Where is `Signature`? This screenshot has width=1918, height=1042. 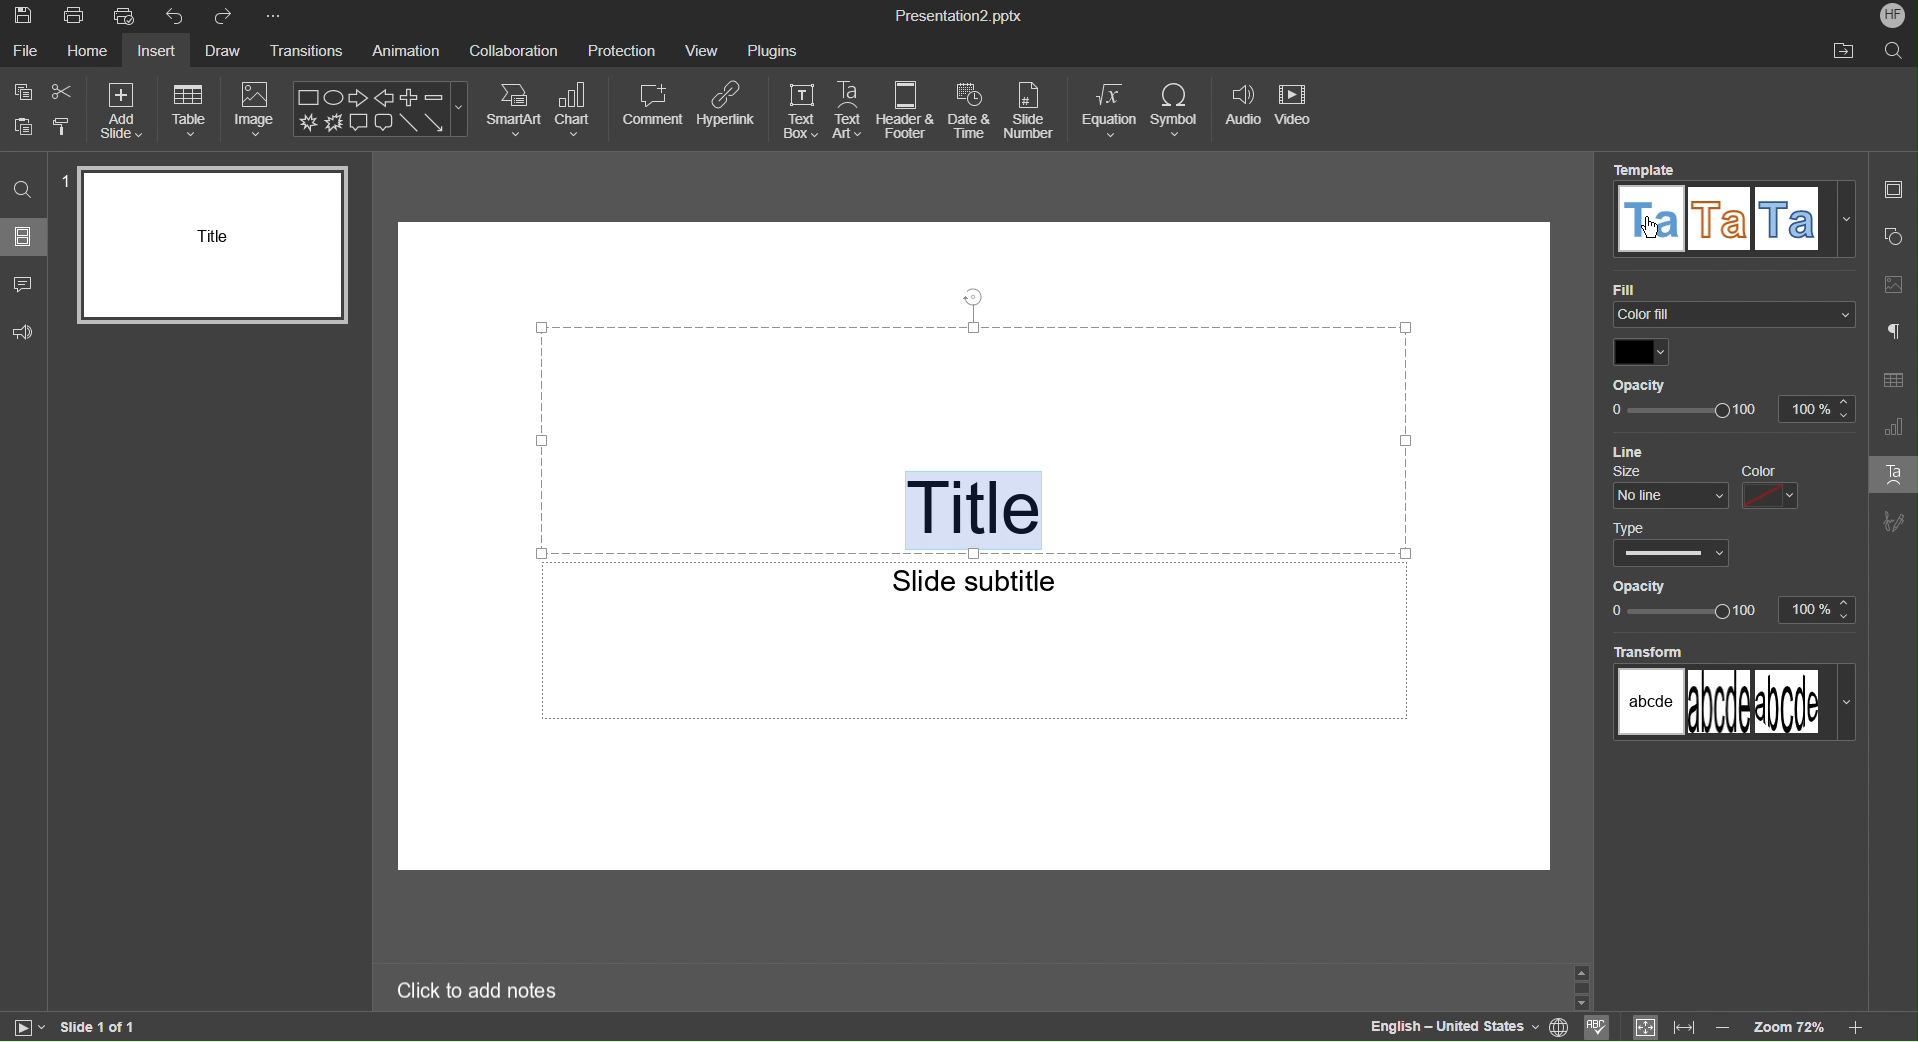 Signature is located at coordinates (1894, 519).